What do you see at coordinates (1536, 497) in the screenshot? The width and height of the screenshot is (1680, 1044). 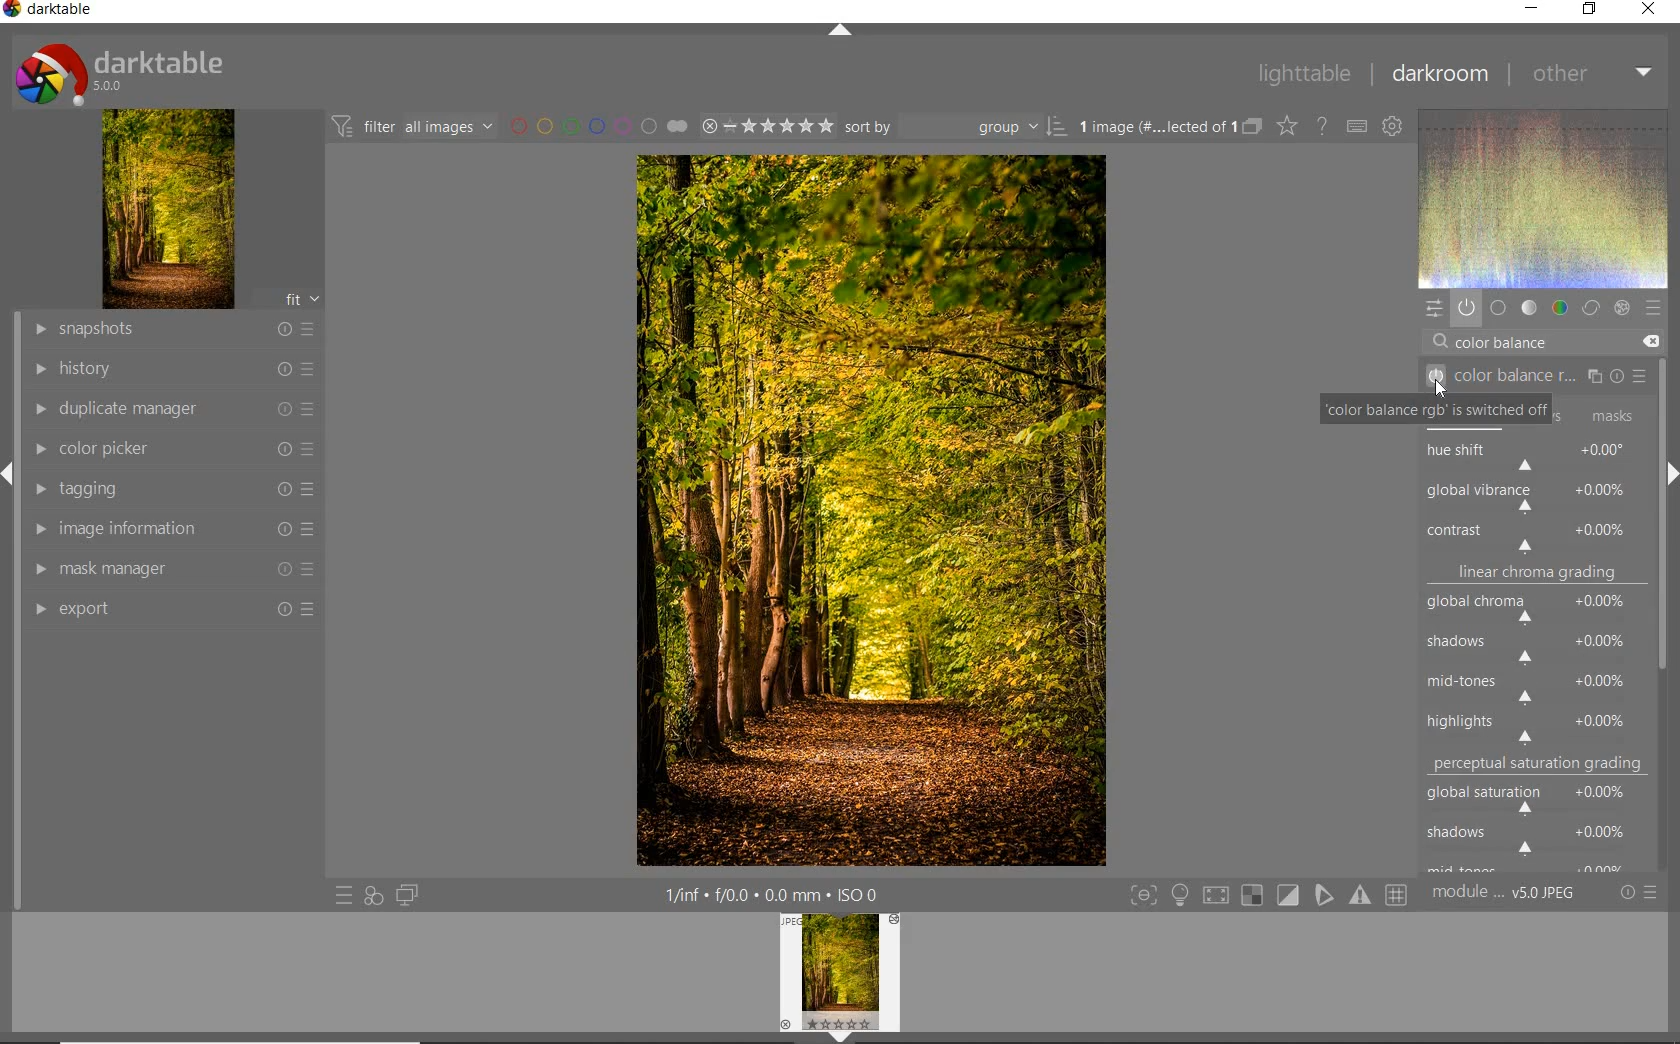 I see `global vibrance` at bounding box center [1536, 497].